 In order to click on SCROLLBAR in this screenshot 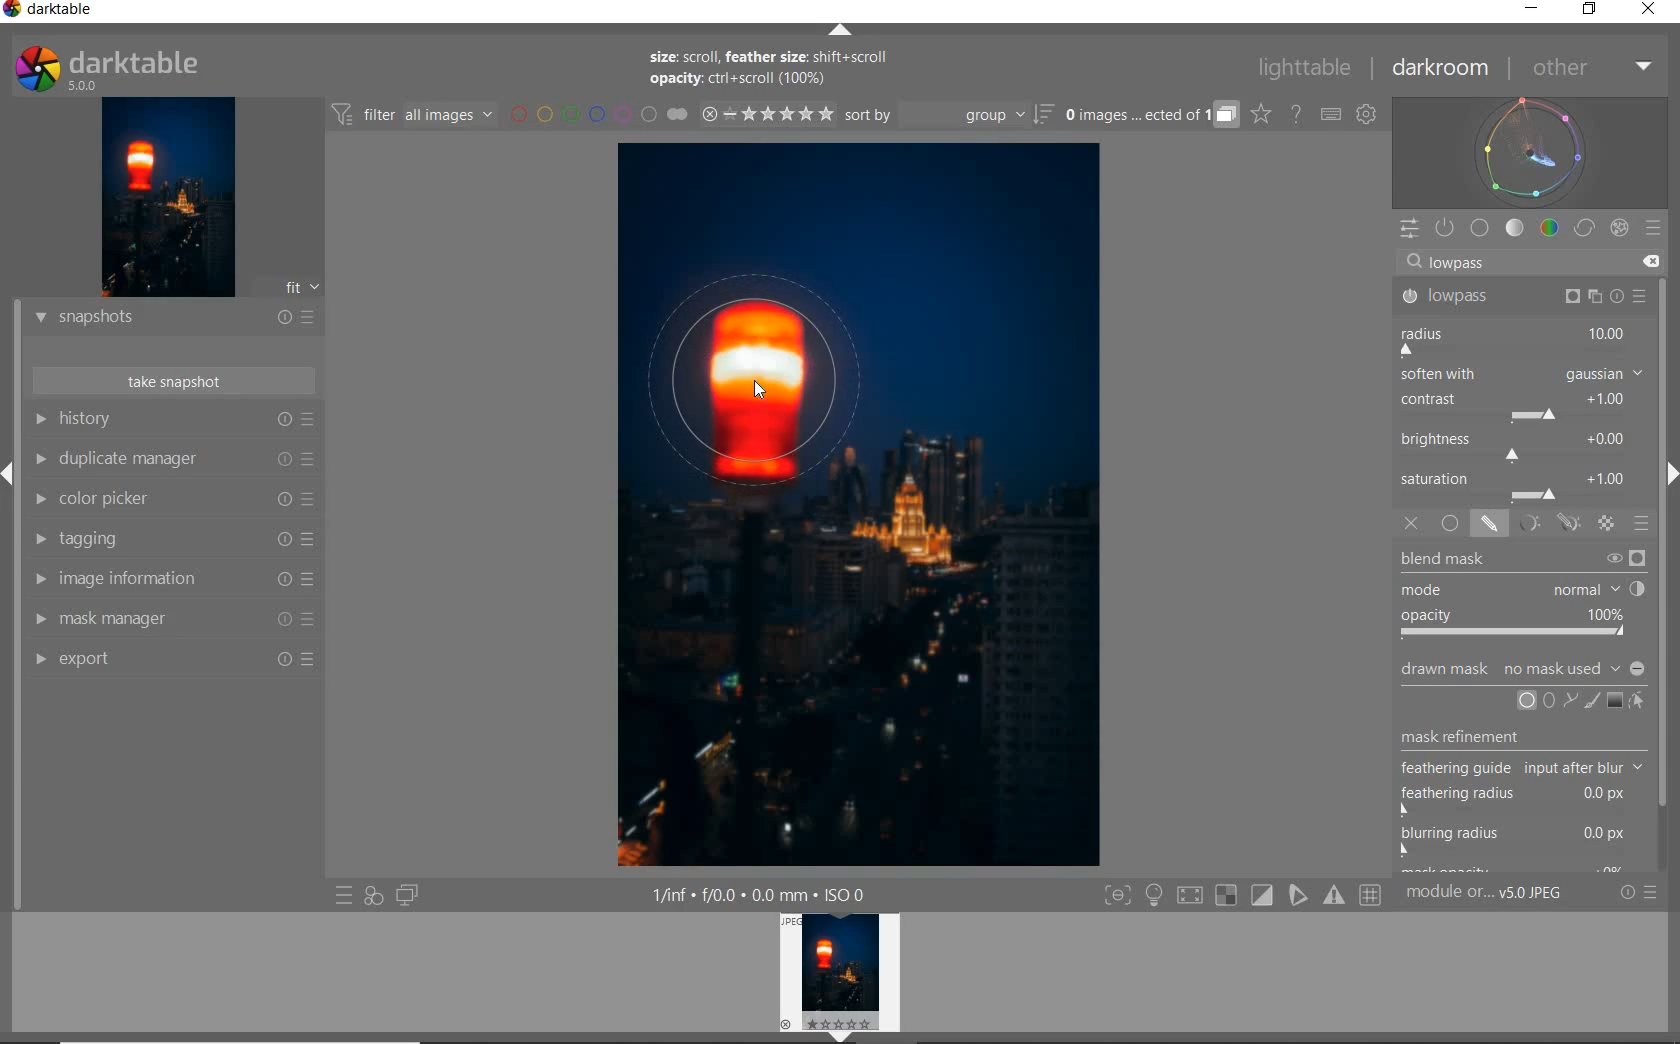, I will do `click(1670, 571)`.